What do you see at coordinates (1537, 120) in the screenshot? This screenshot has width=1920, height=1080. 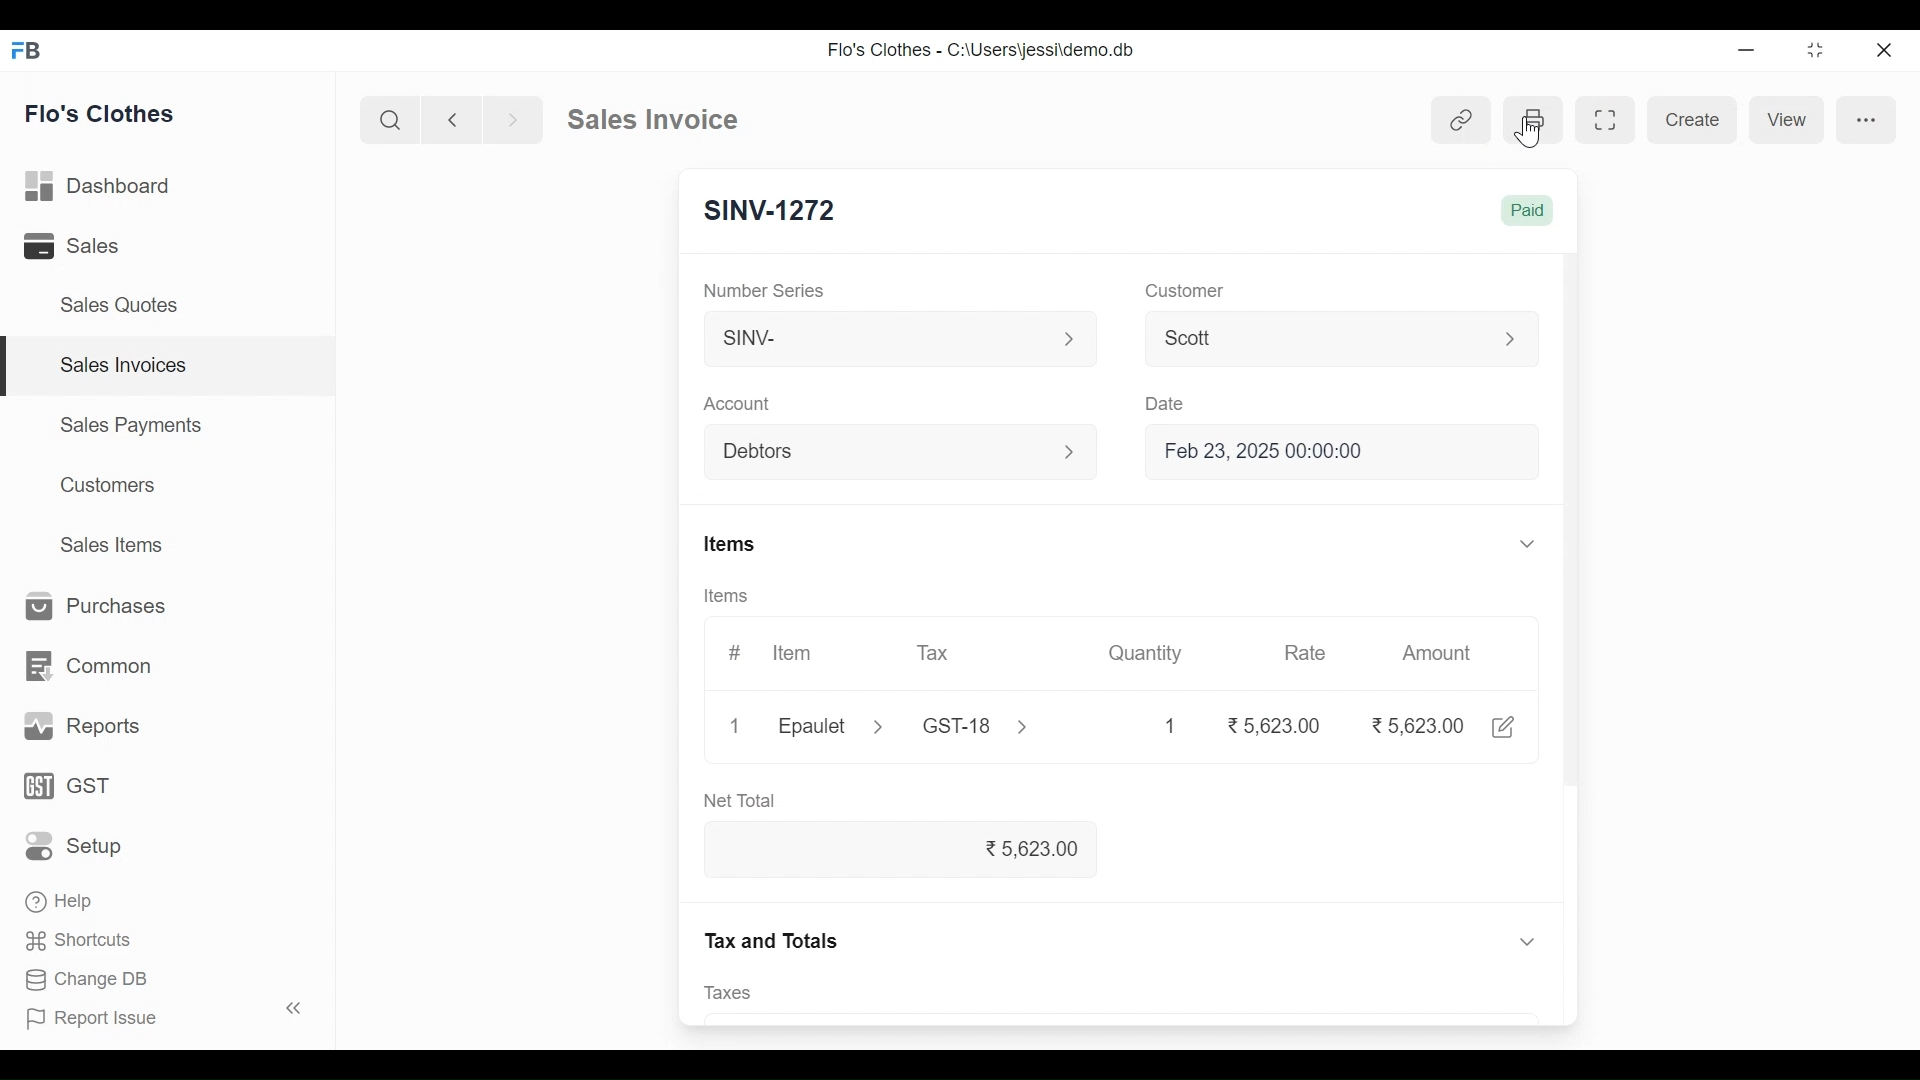 I see `Print` at bounding box center [1537, 120].